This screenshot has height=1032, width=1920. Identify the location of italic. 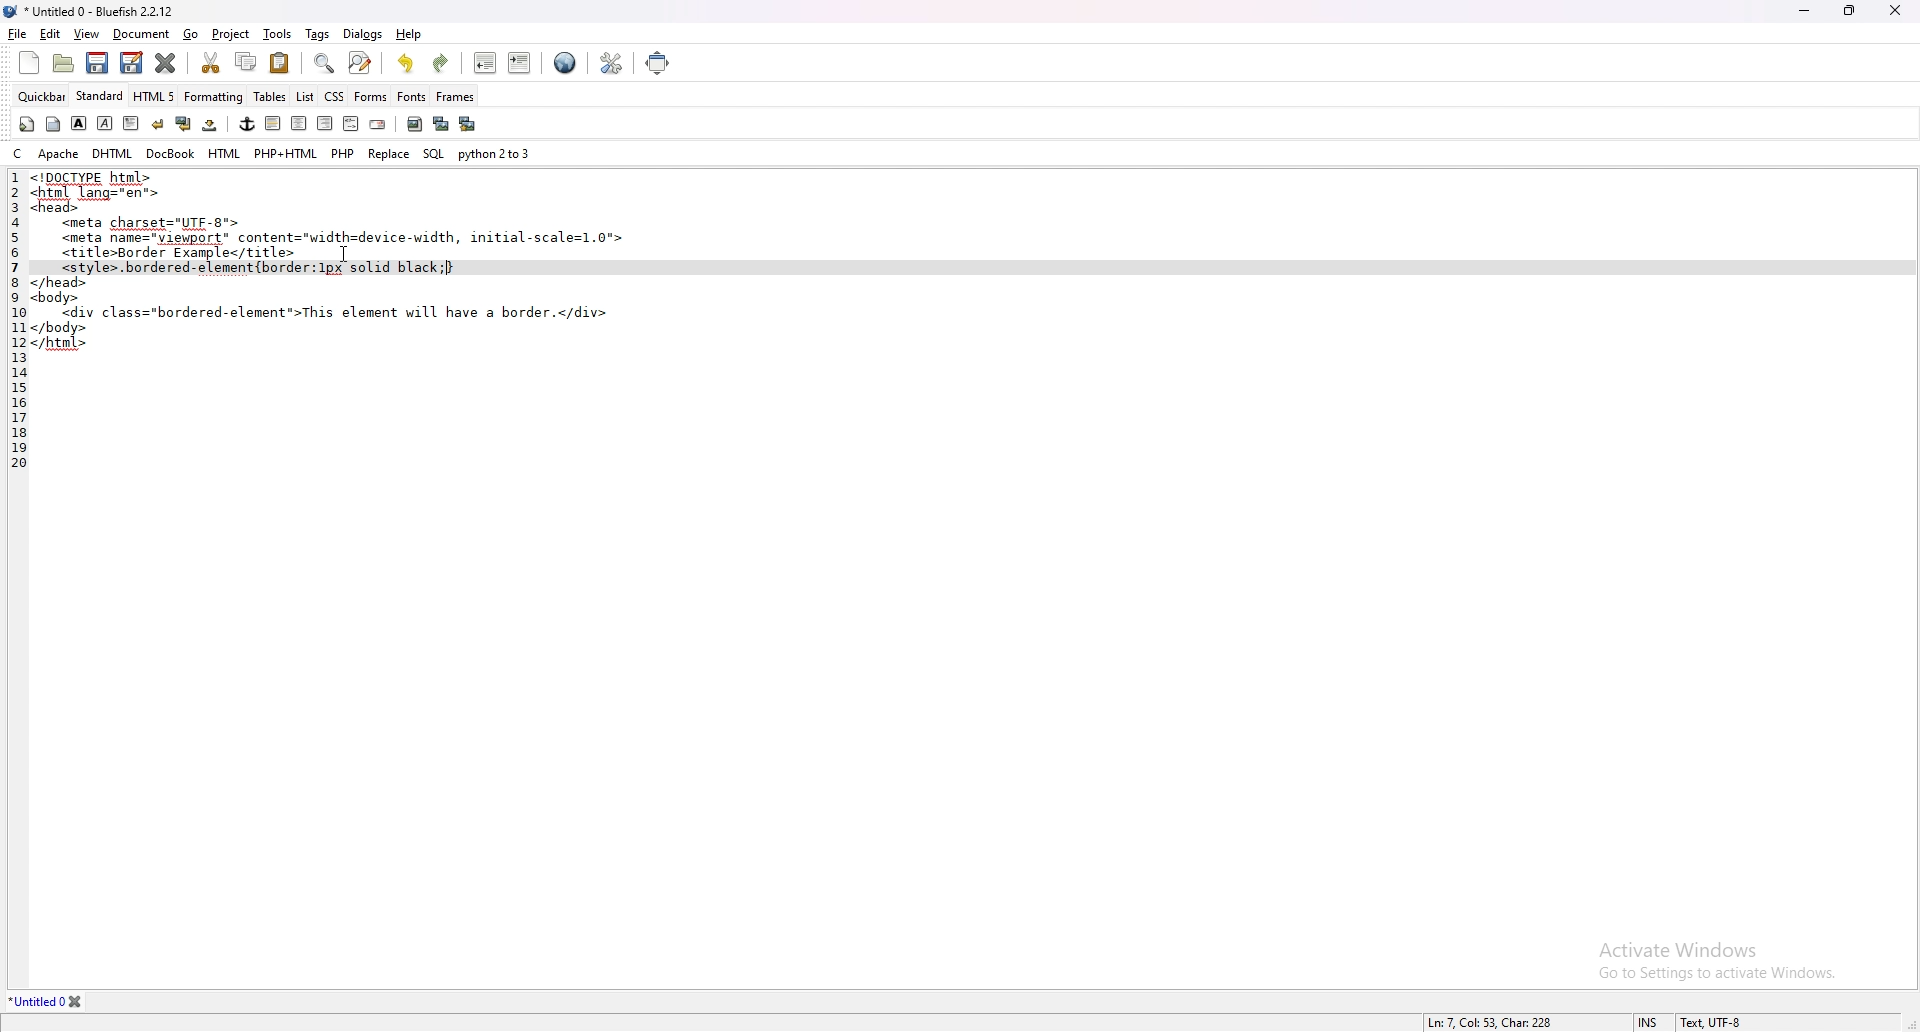
(104, 123).